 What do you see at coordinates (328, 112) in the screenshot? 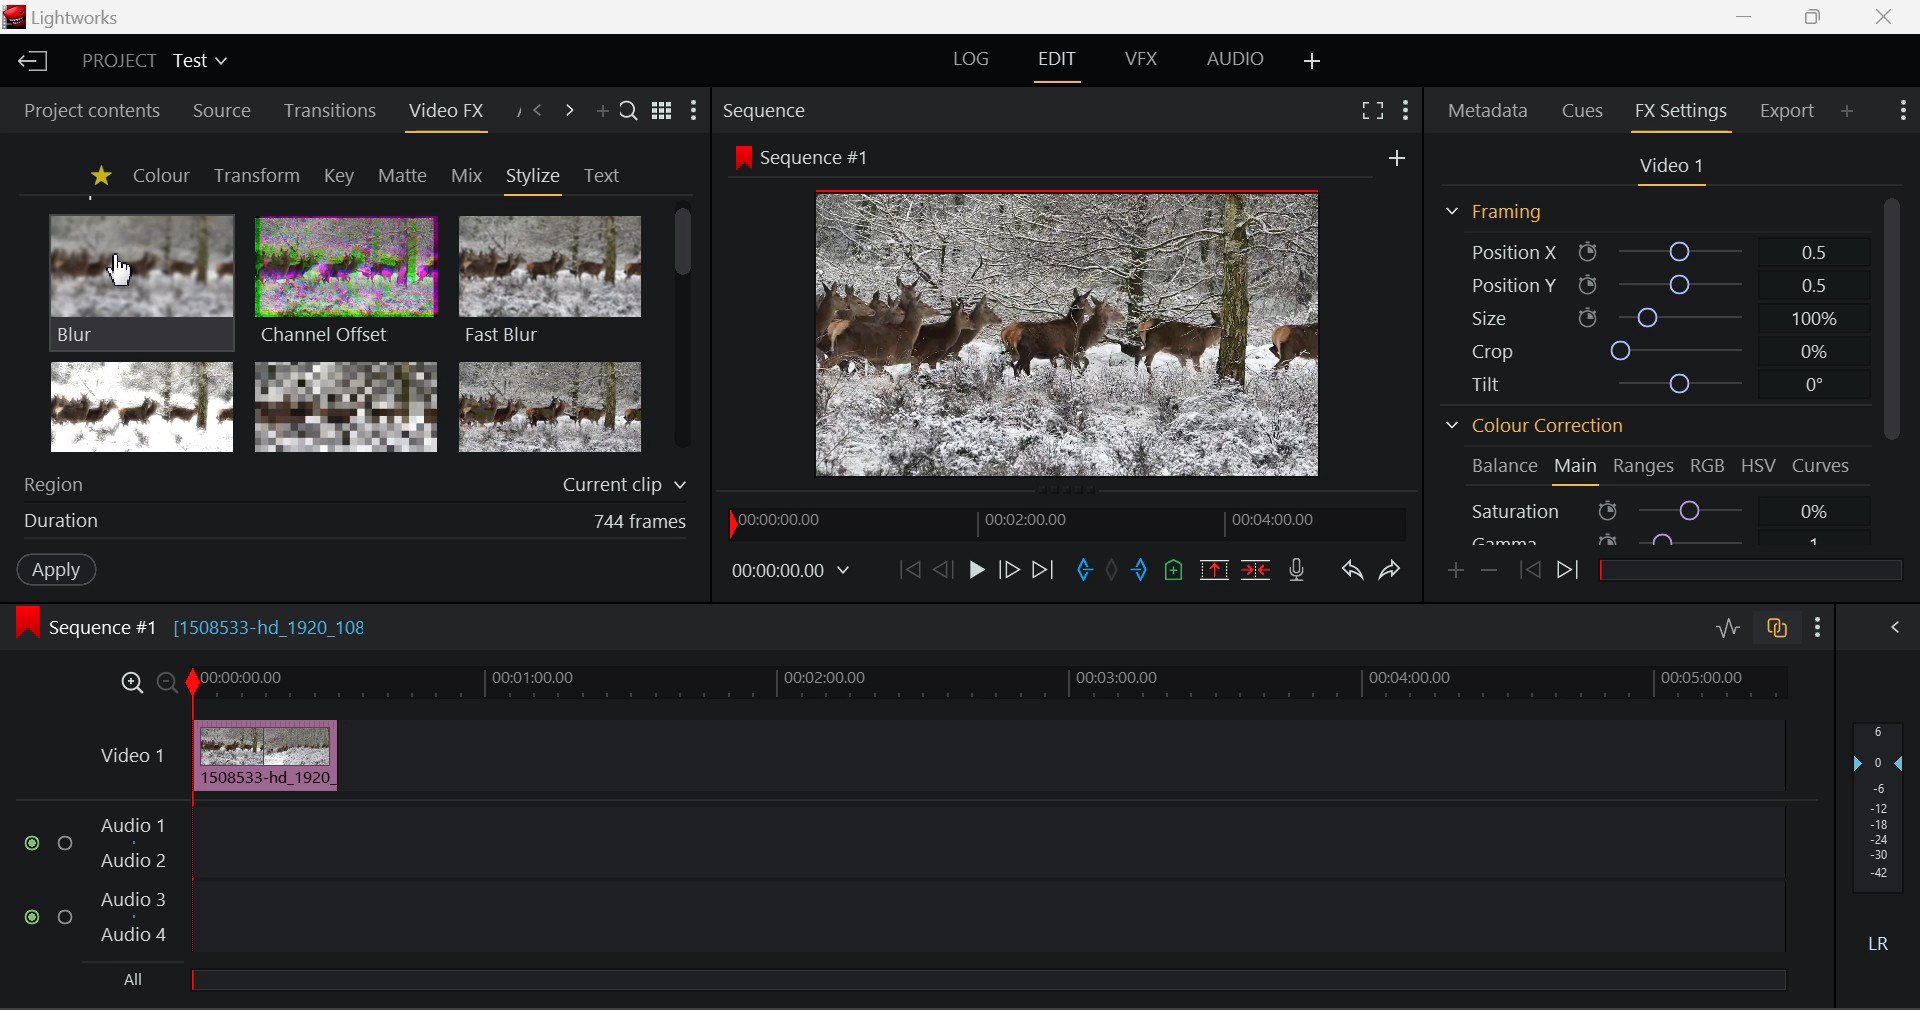
I see `Transitions` at bounding box center [328, 112].